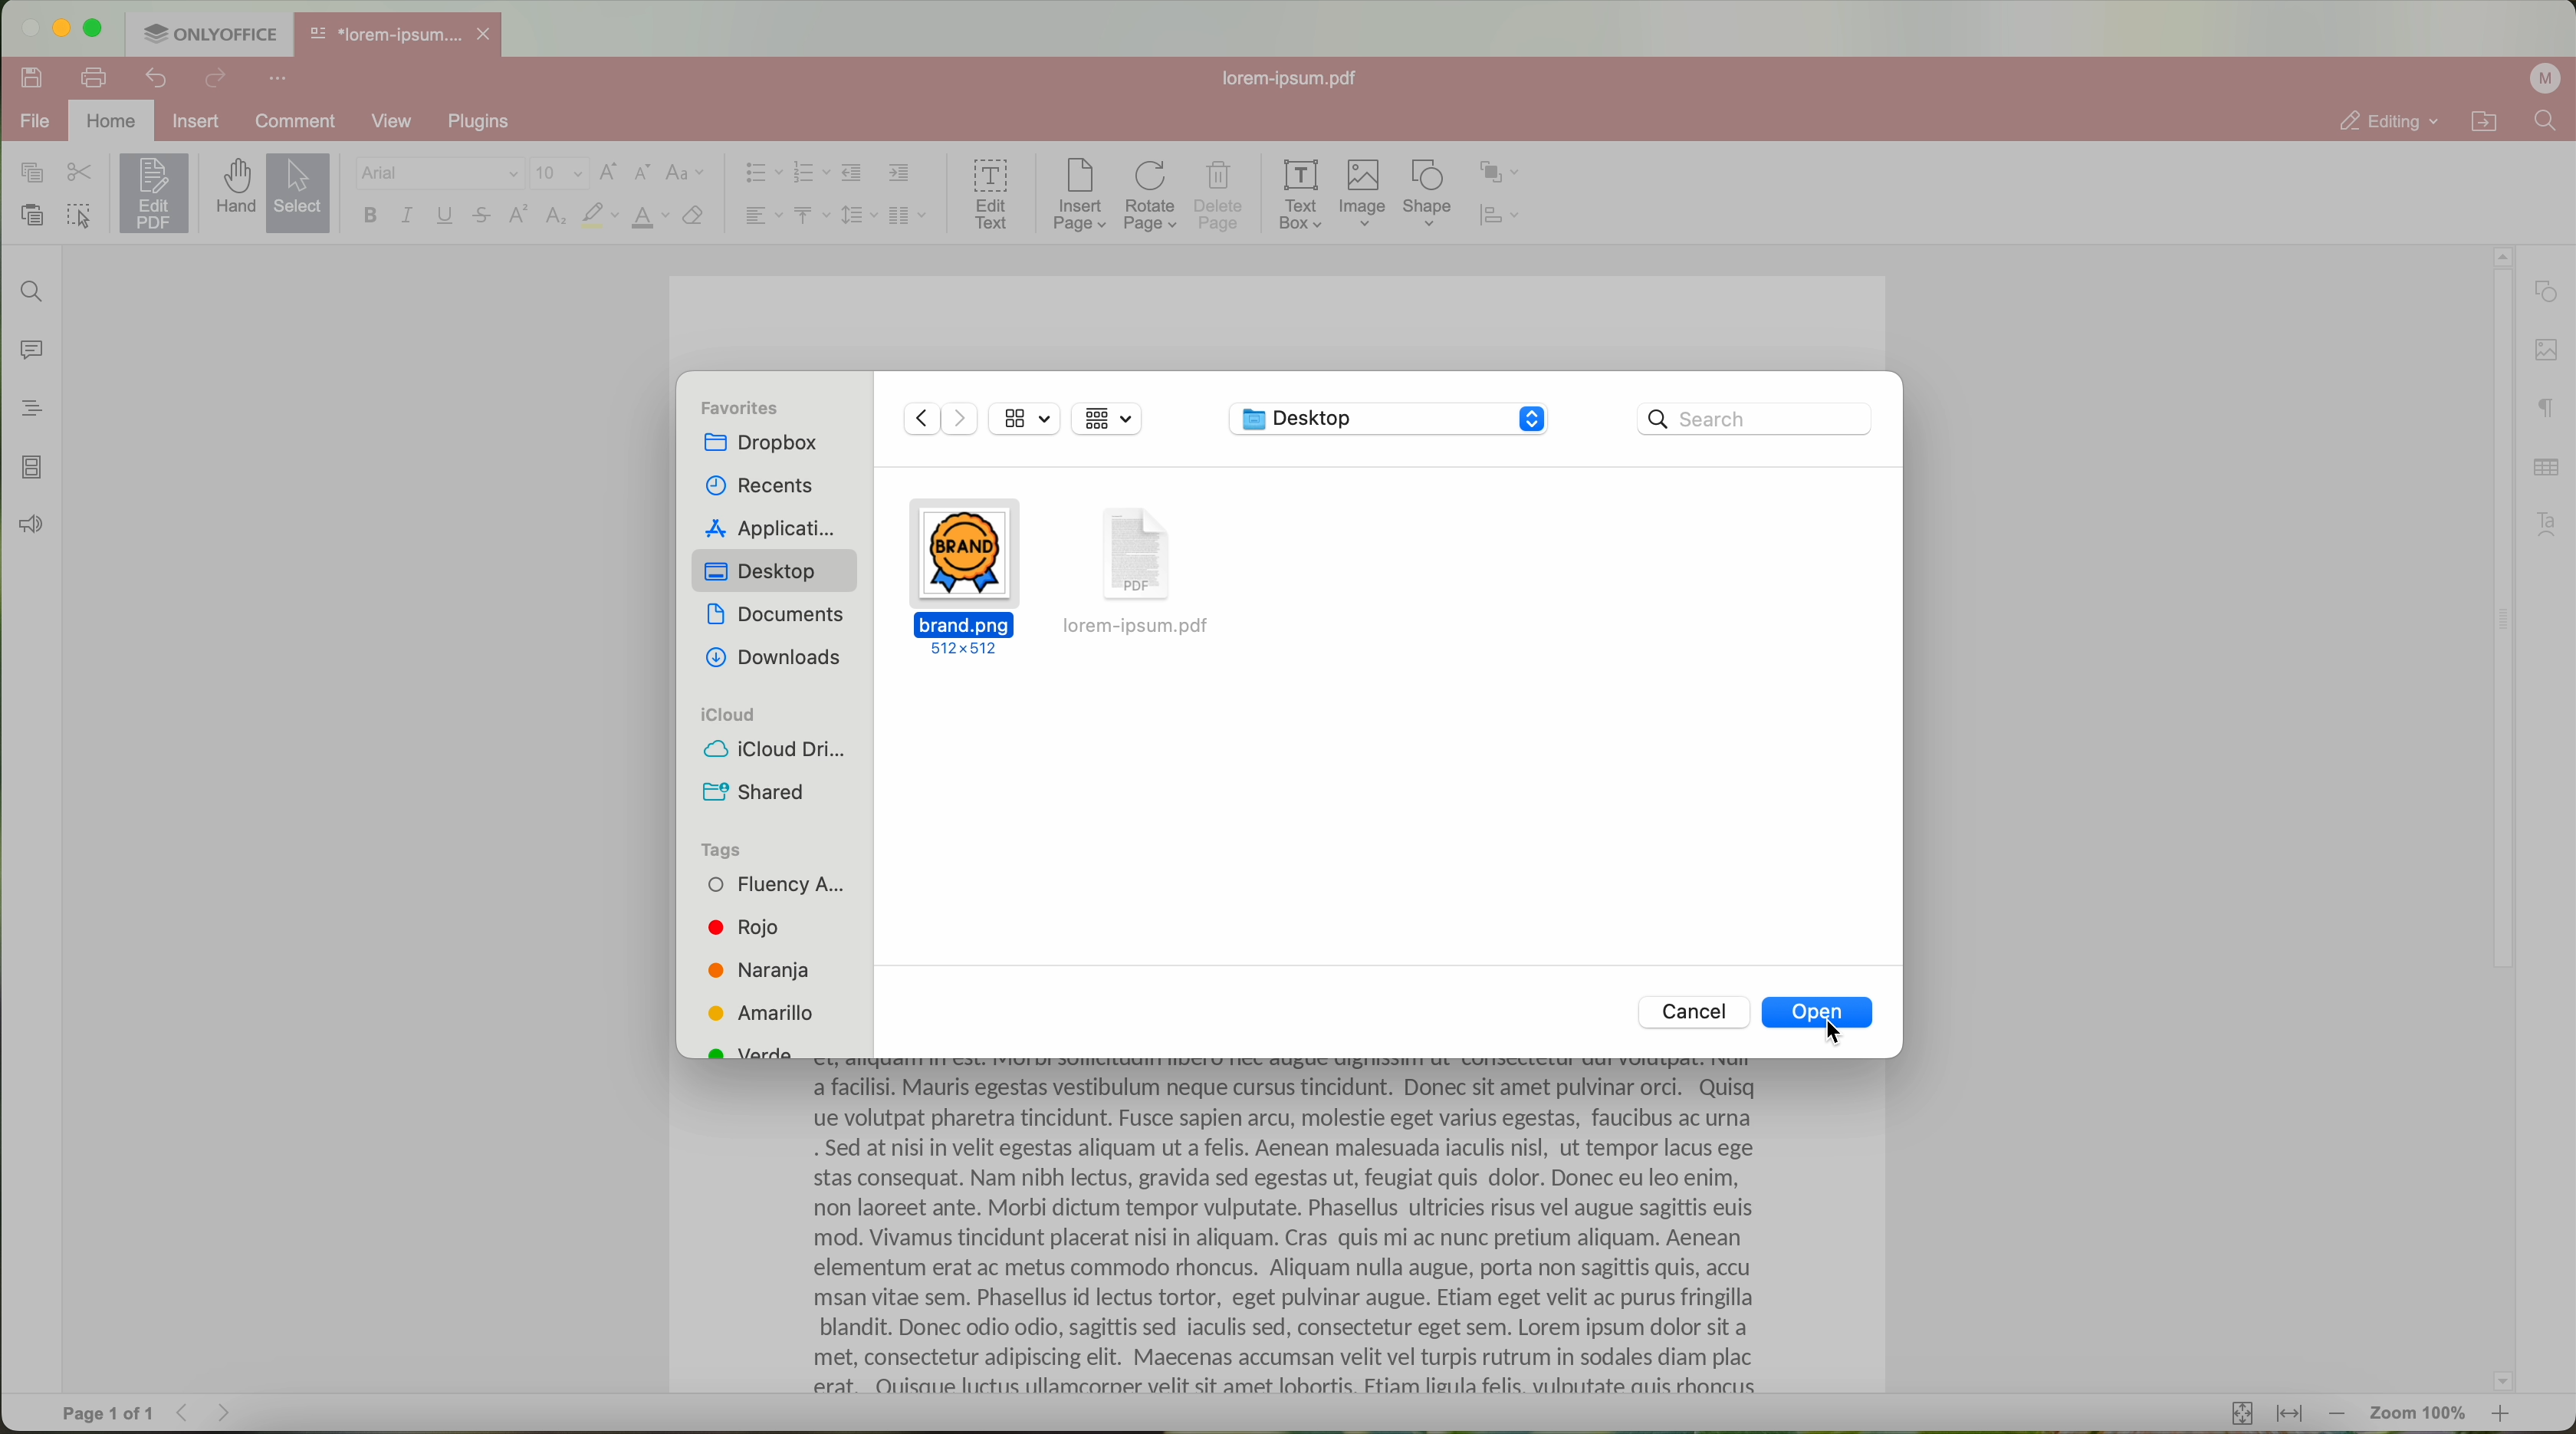 The width and height of the screenshot is (2576, 1434). Describe the element at coordinates (95, 28) in the screenshot. I see `maximize` at that location.